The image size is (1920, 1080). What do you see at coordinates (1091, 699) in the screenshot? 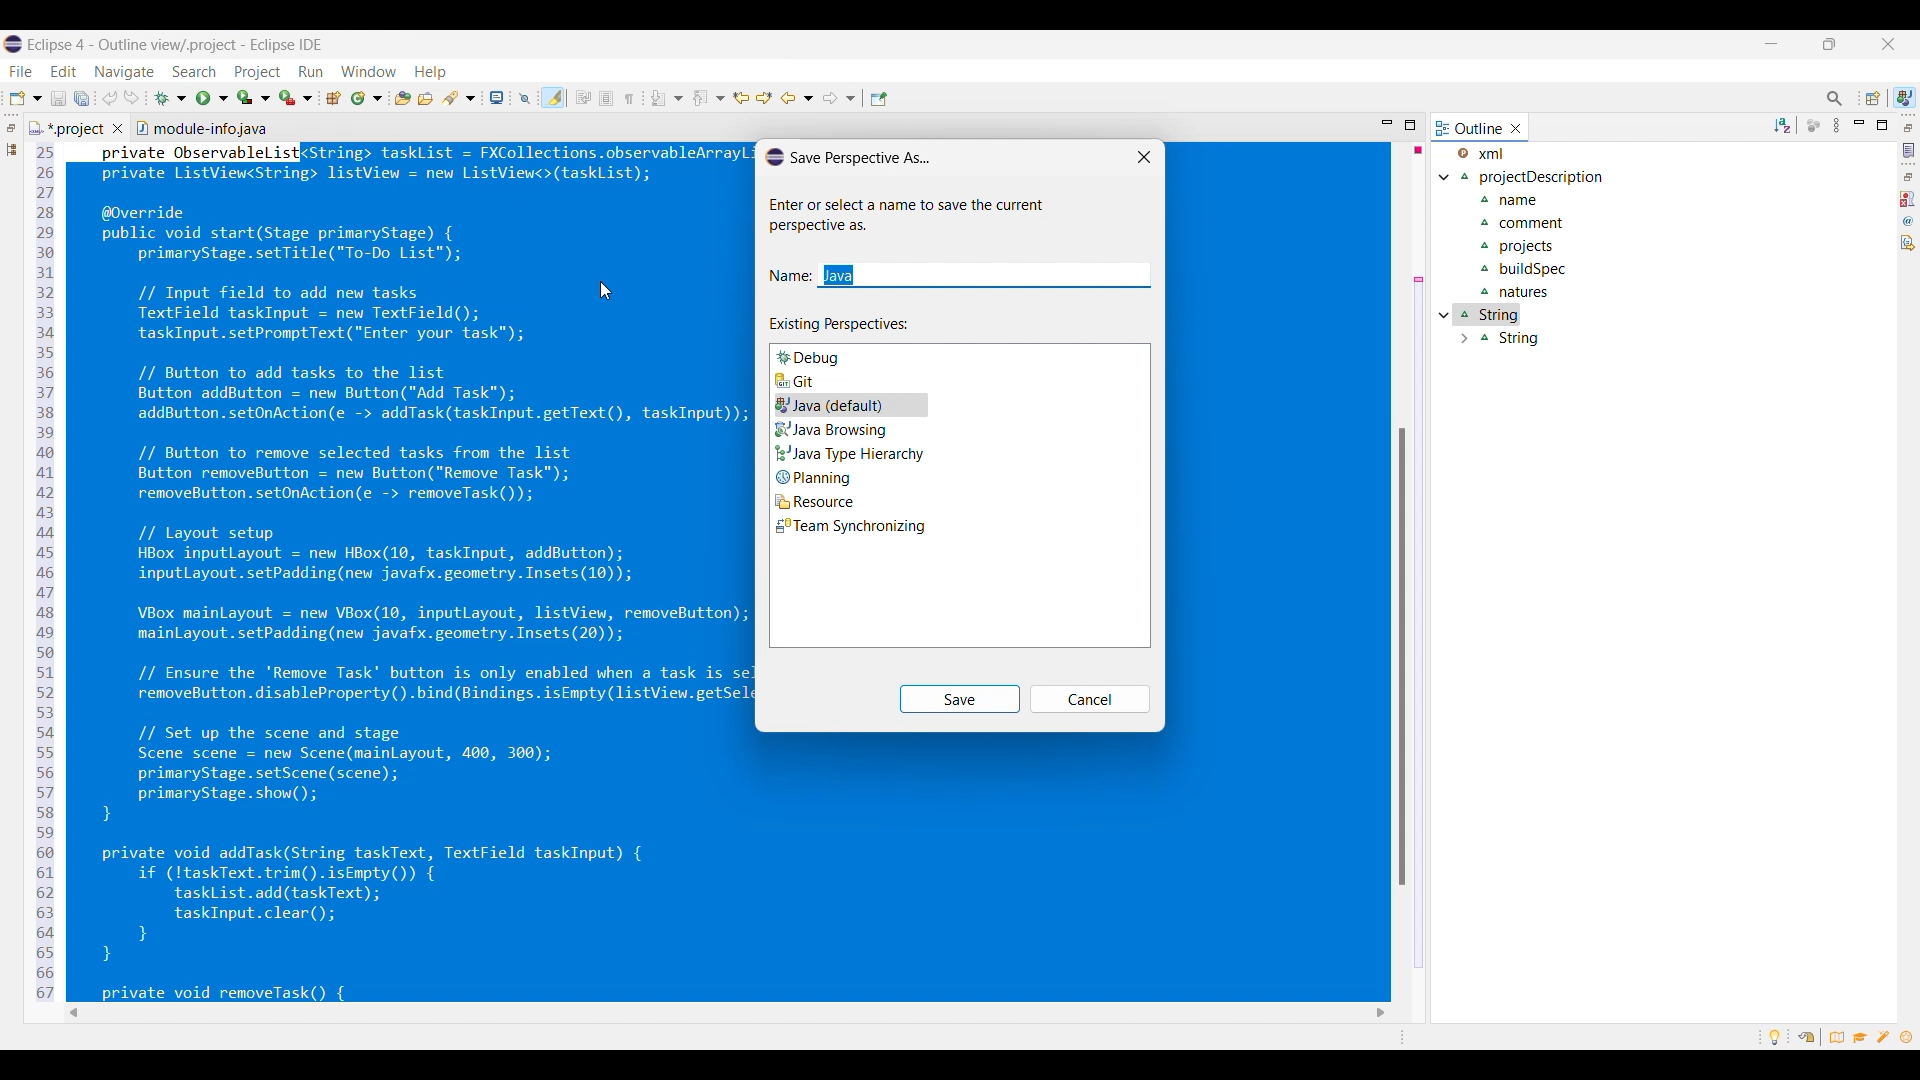
I see `Cancel` at bounding box center [1091, 699].